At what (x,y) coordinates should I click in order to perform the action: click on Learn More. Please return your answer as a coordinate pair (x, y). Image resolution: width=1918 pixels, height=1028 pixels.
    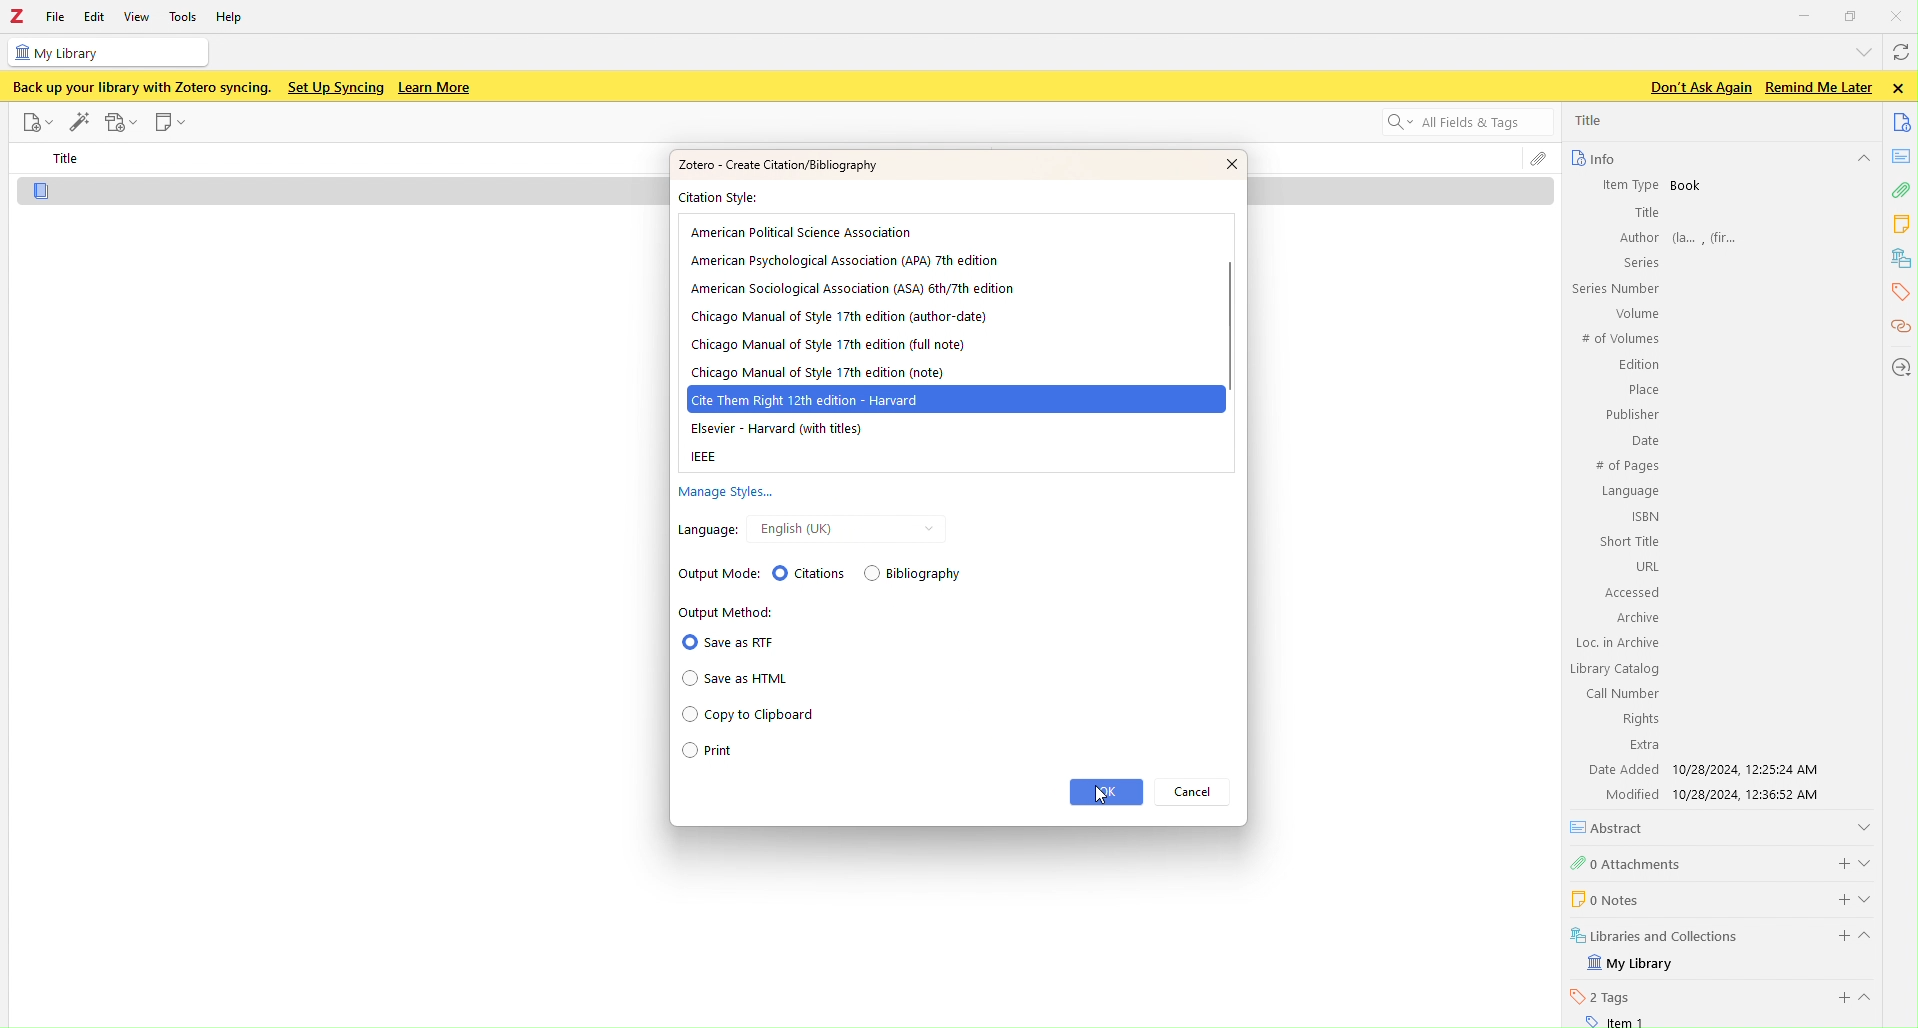
    Looking at the image, I should click on (437, 88).